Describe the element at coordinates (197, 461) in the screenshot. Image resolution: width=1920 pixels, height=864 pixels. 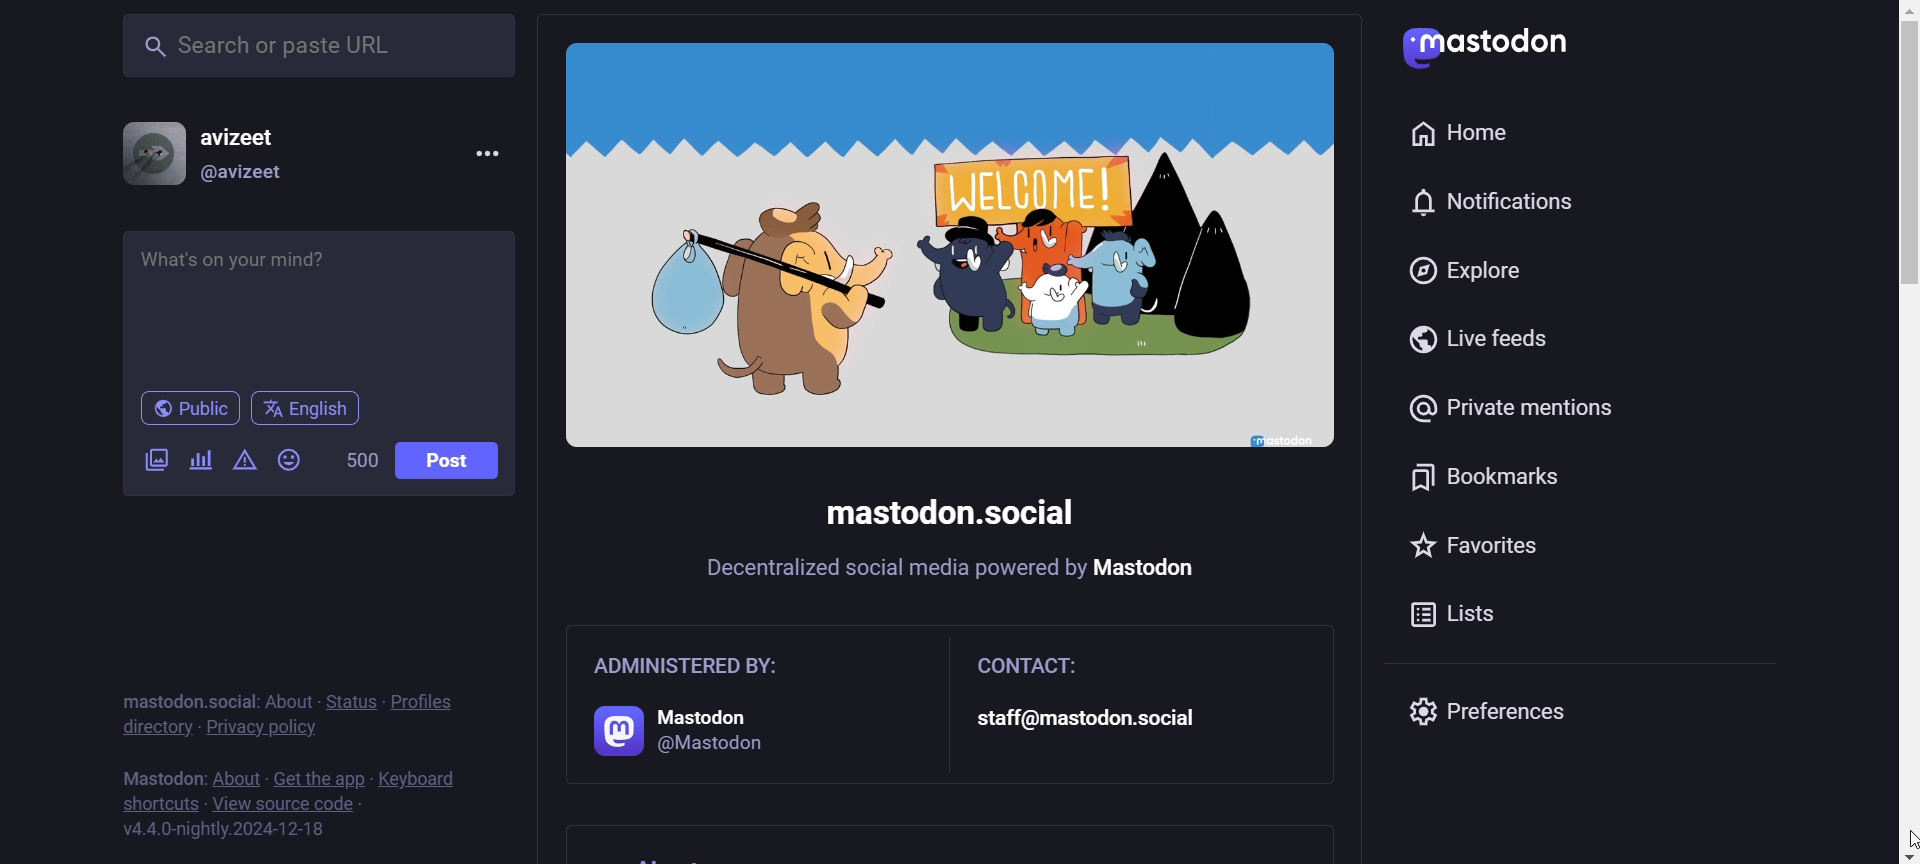
I see `add a poll` at that location.